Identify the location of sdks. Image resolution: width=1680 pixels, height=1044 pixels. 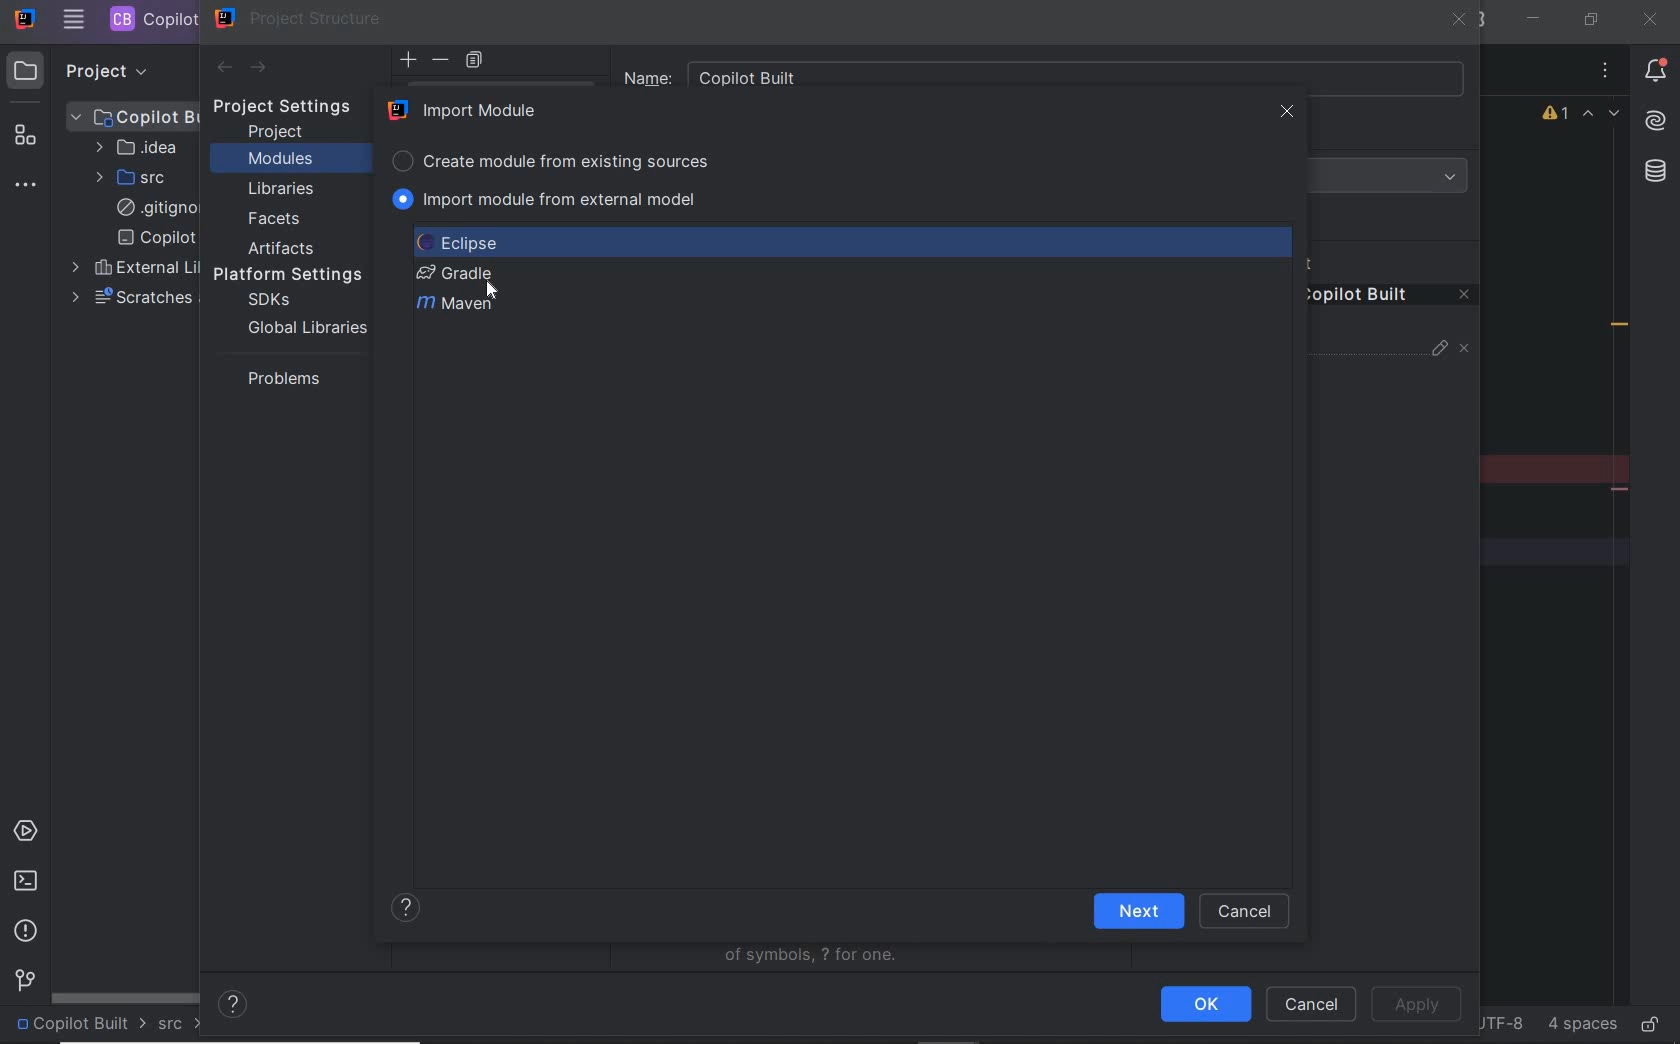
(267, 301).